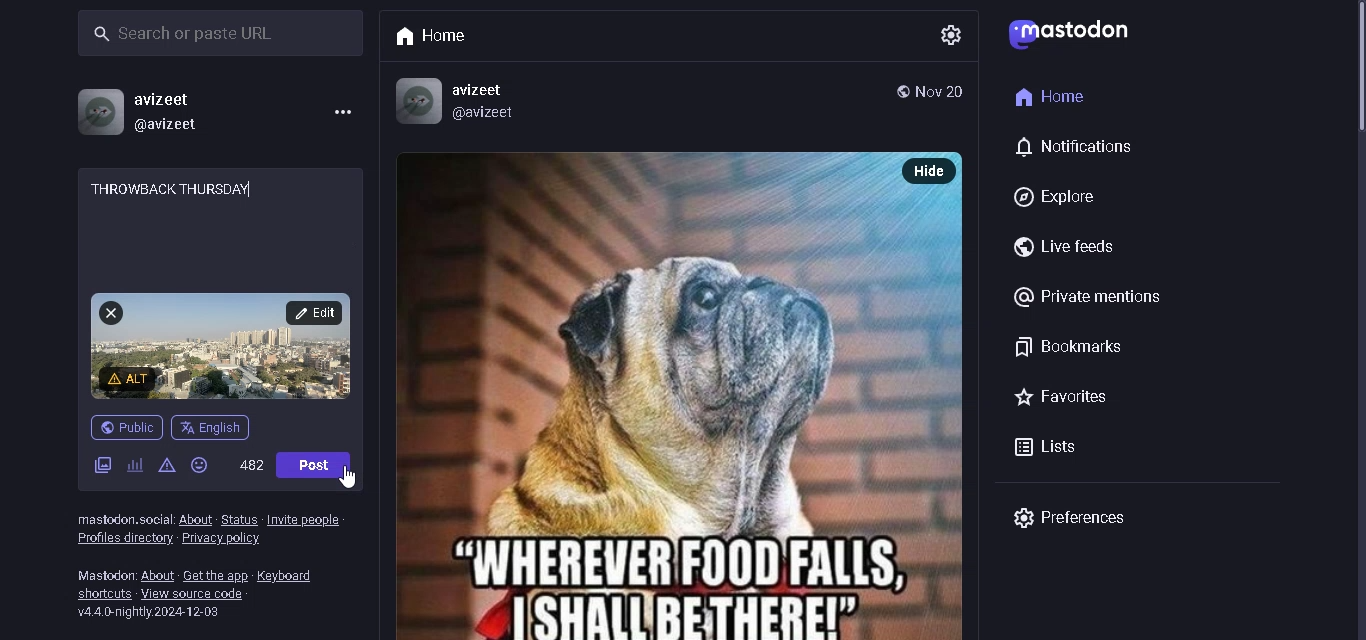  What do you see at coordinates (1078, 148) in the screenshot?
I see `notification` at bounding box center [1078, 148].